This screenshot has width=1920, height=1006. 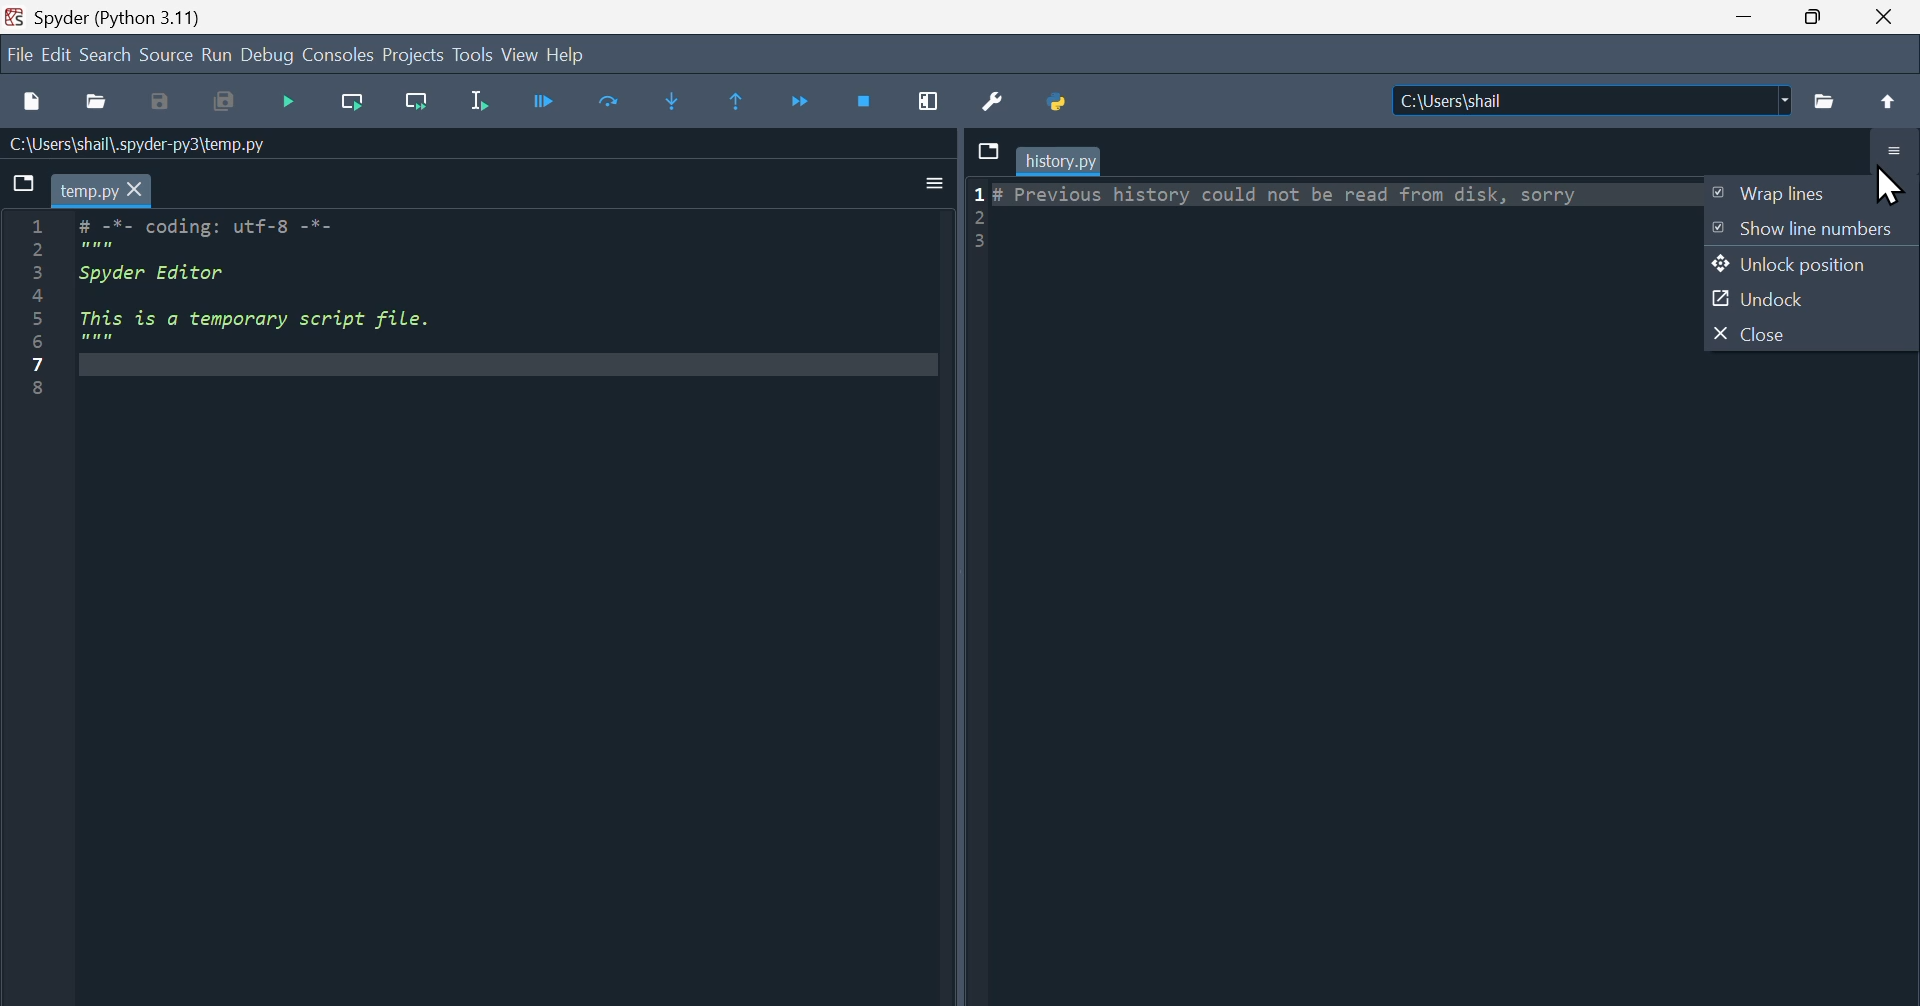 What do you see at coordinates (519, 55) in the screenshot?
I see `view` at bounding box center [519, 55].